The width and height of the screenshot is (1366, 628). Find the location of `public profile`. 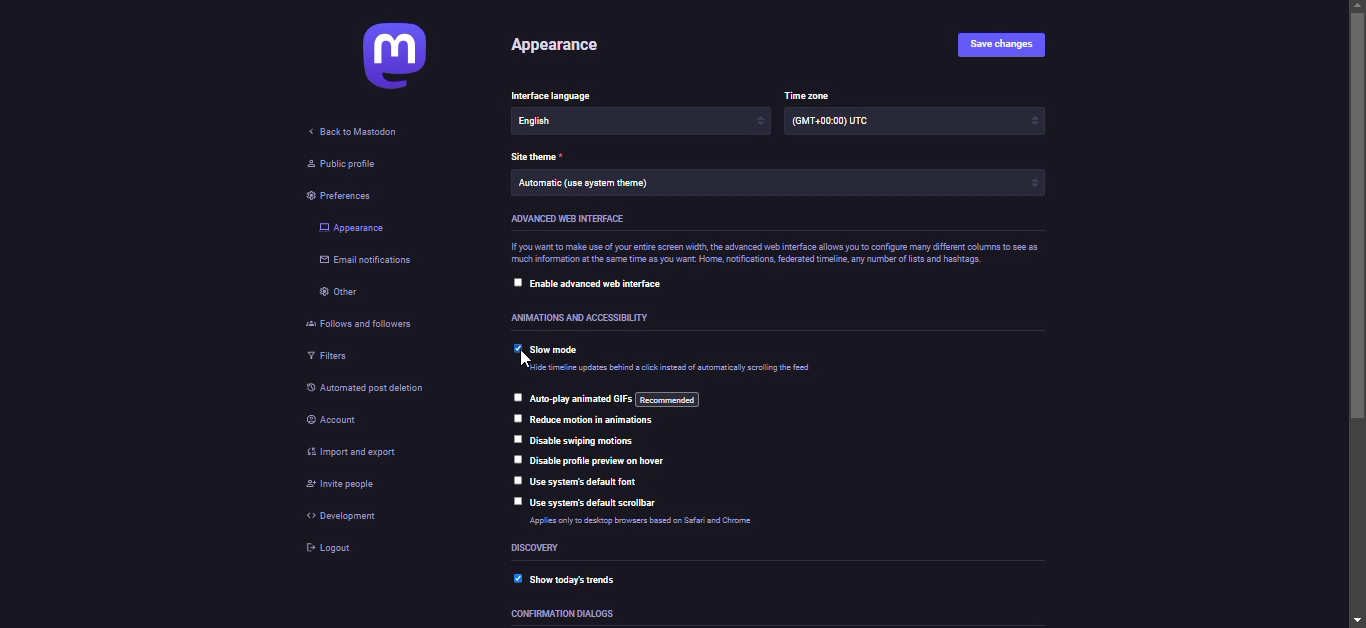

public profile is located at coordinates (345, 166).